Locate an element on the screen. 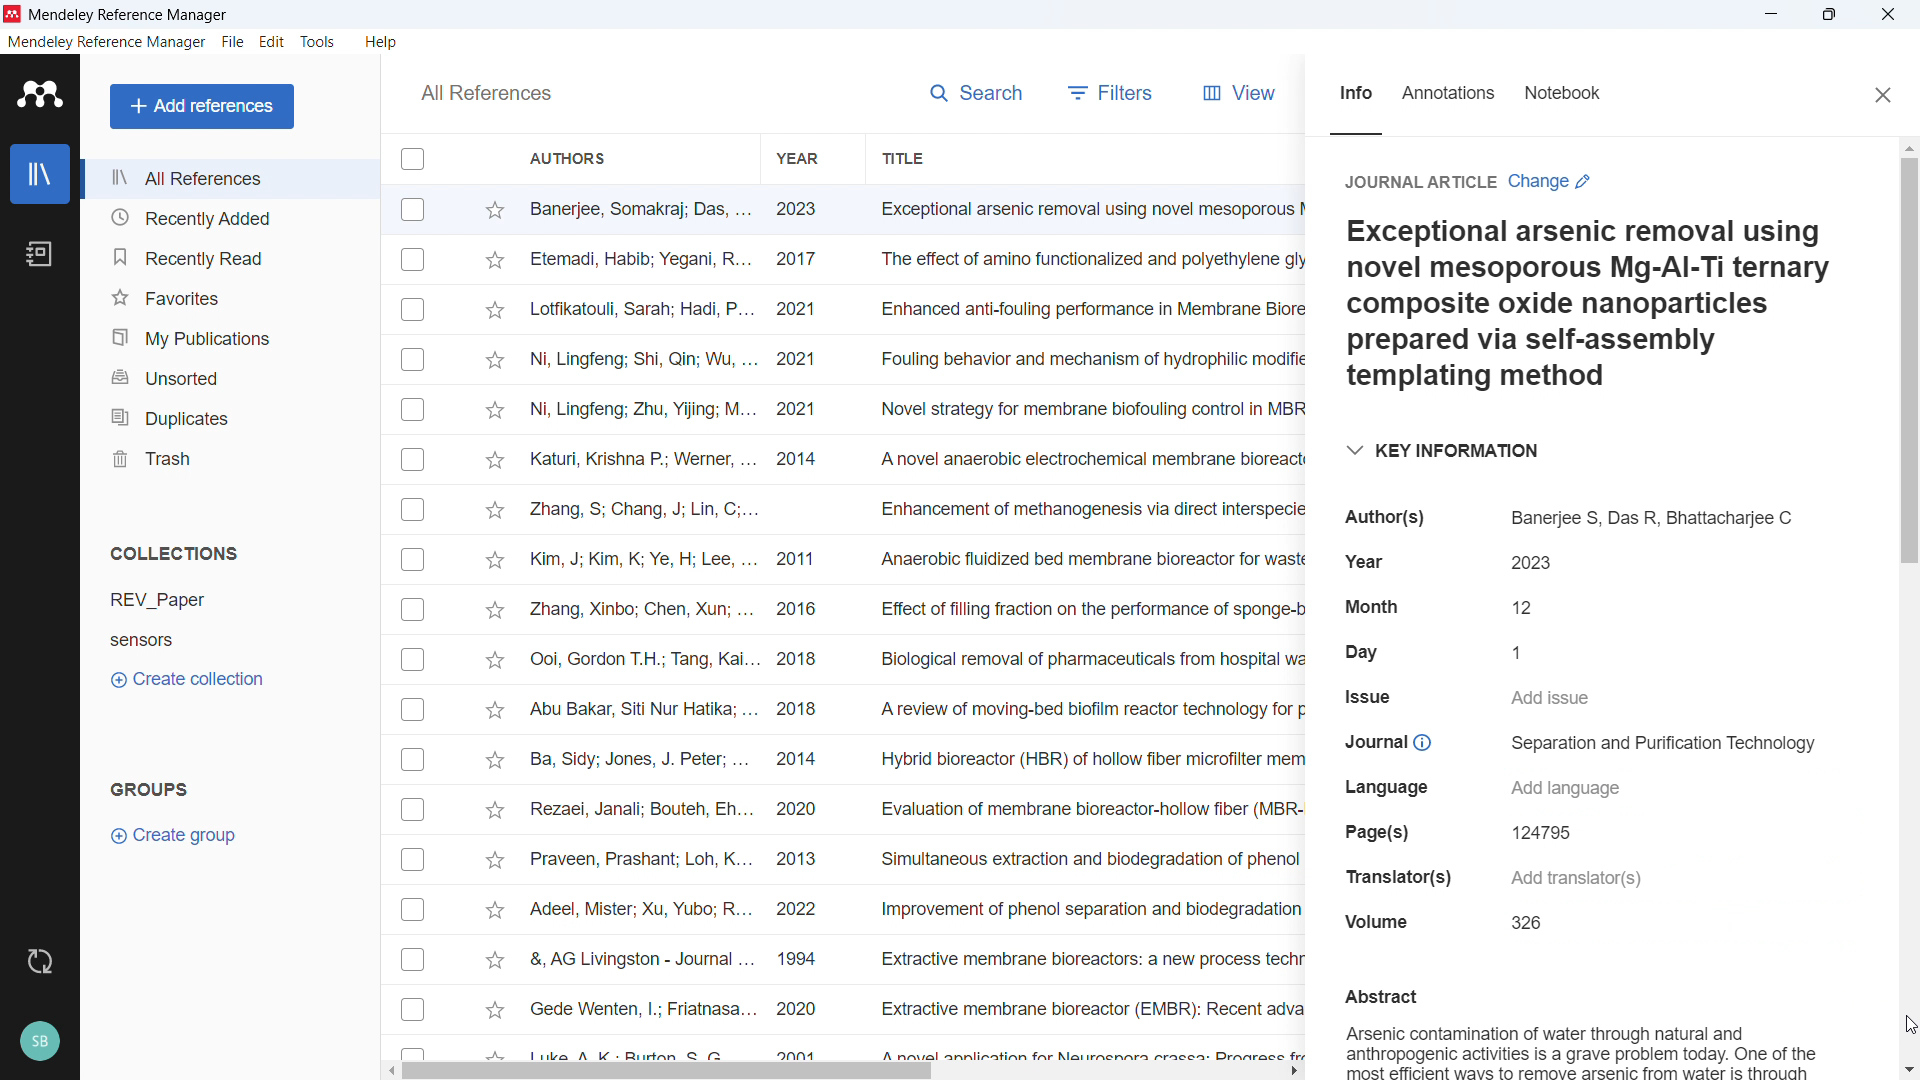 Image resolution: width=1920 pixels, height=1080 pixels. evaluation of membrane bioreactor hollow fiber pilot performance is located at coordinates (1089, 810).